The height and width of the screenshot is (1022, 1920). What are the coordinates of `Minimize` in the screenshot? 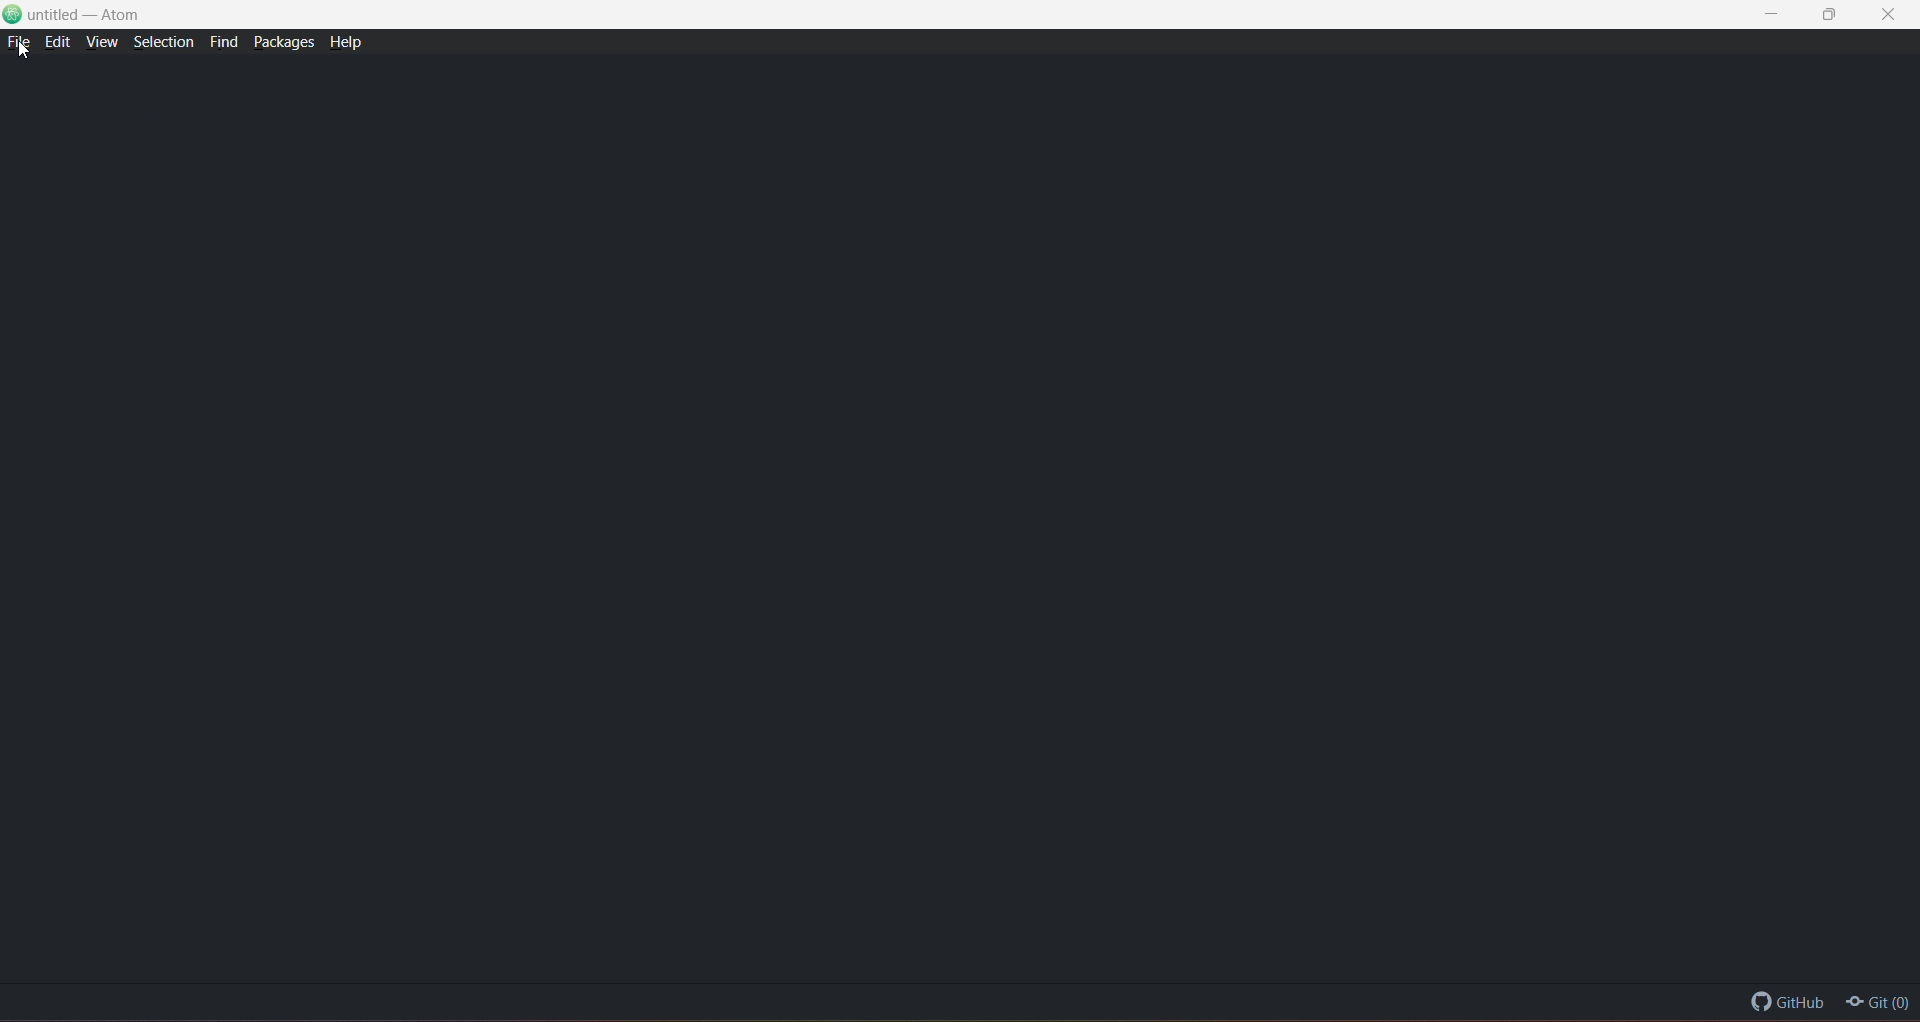 It's located at (1780, 15).